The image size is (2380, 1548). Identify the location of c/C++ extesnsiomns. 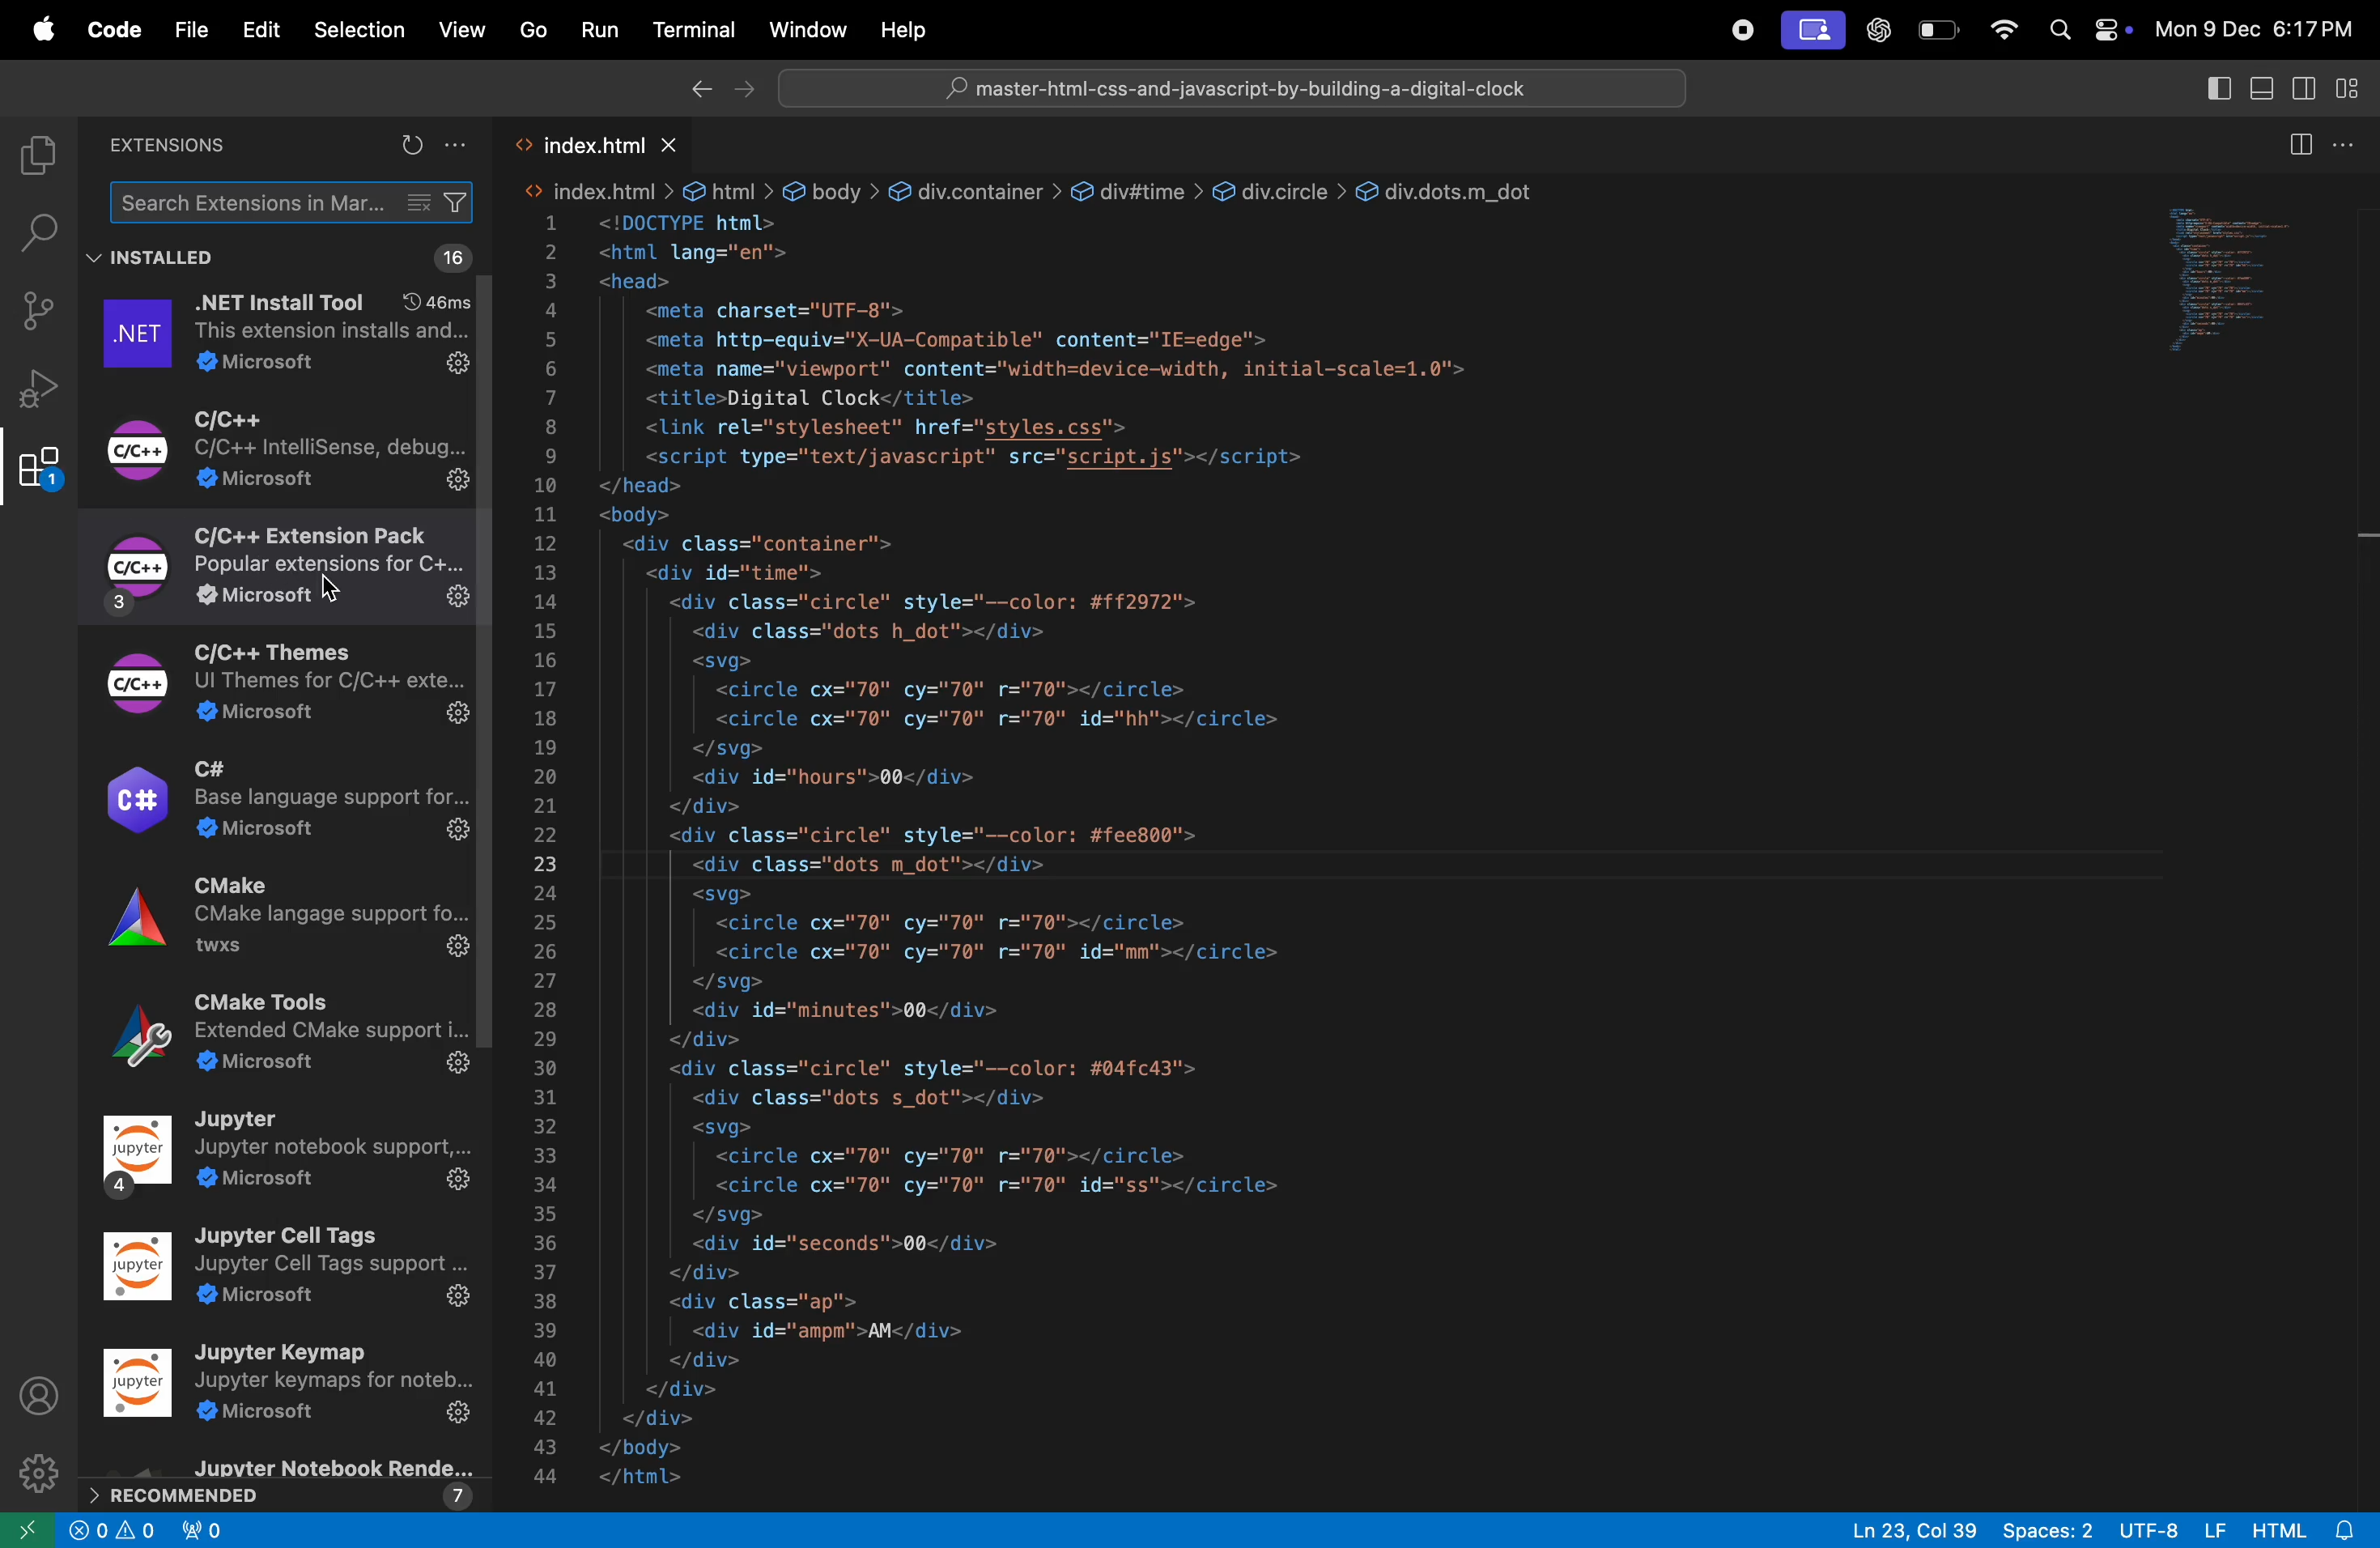
(291, 449).